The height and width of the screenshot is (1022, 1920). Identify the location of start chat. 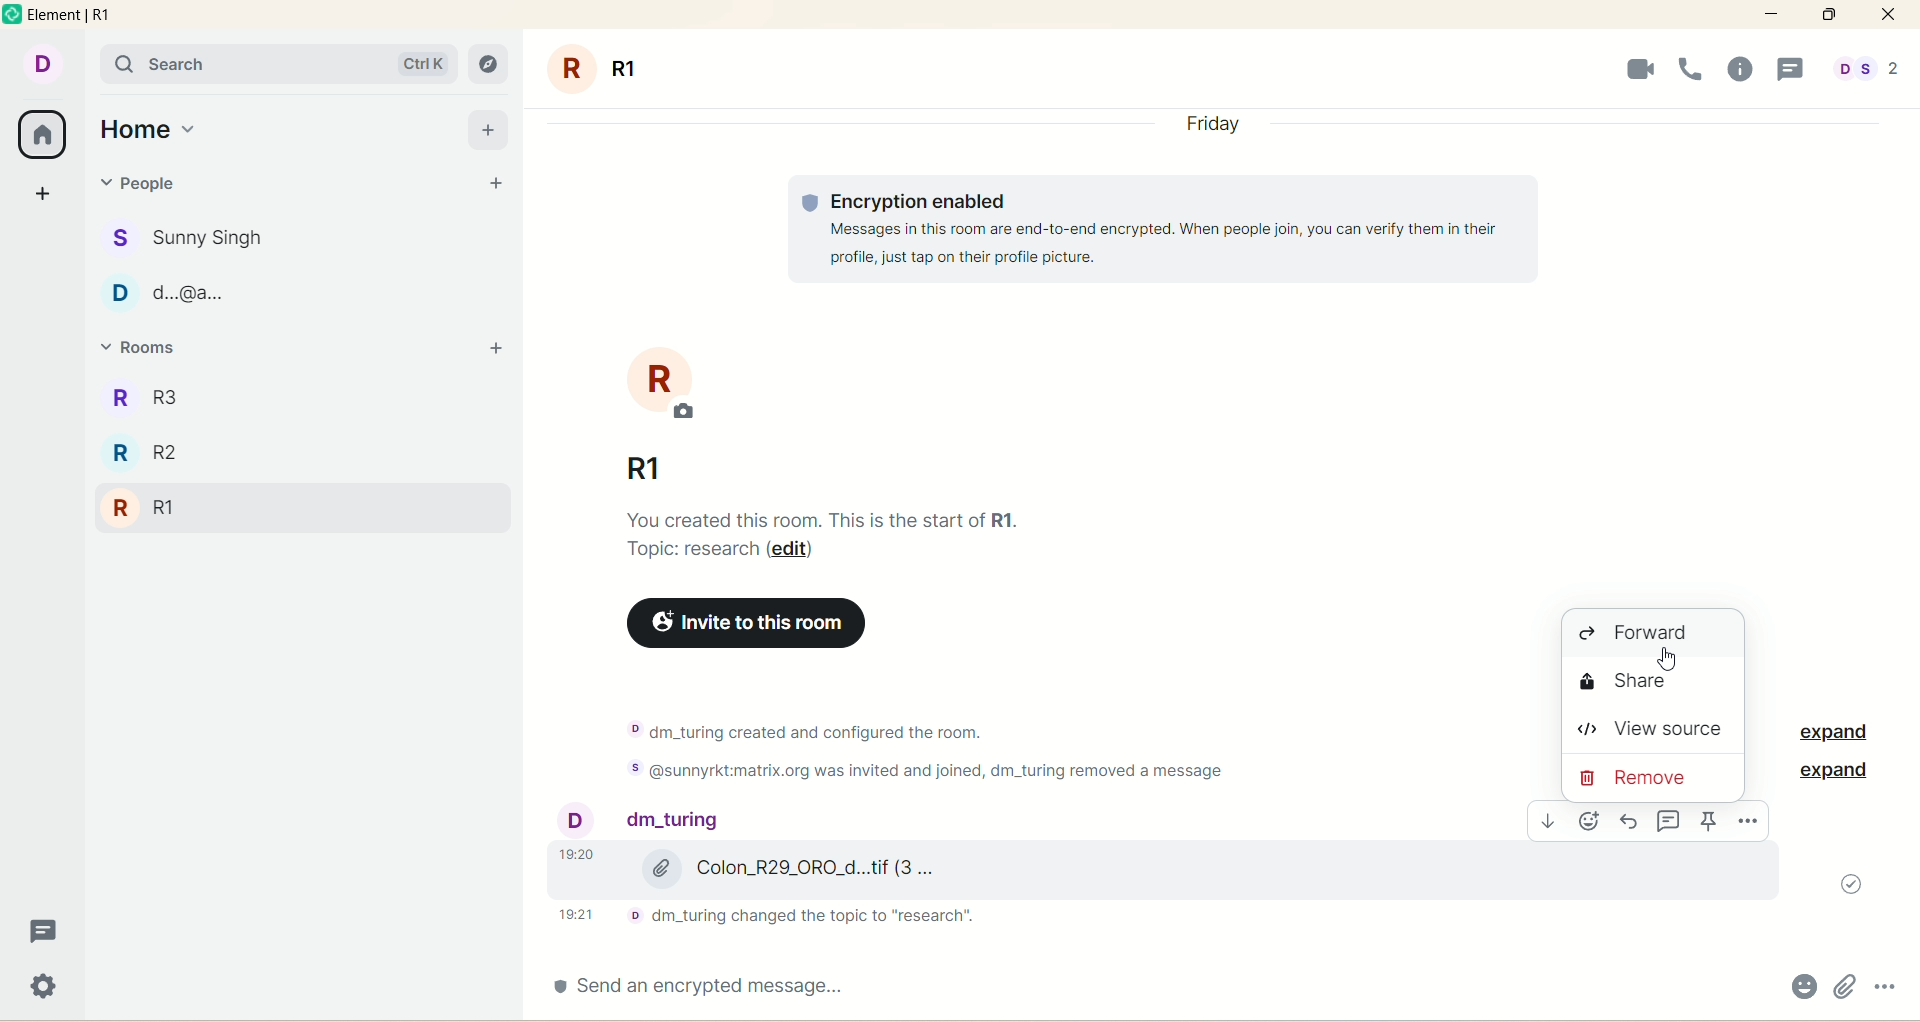
(493, 185).